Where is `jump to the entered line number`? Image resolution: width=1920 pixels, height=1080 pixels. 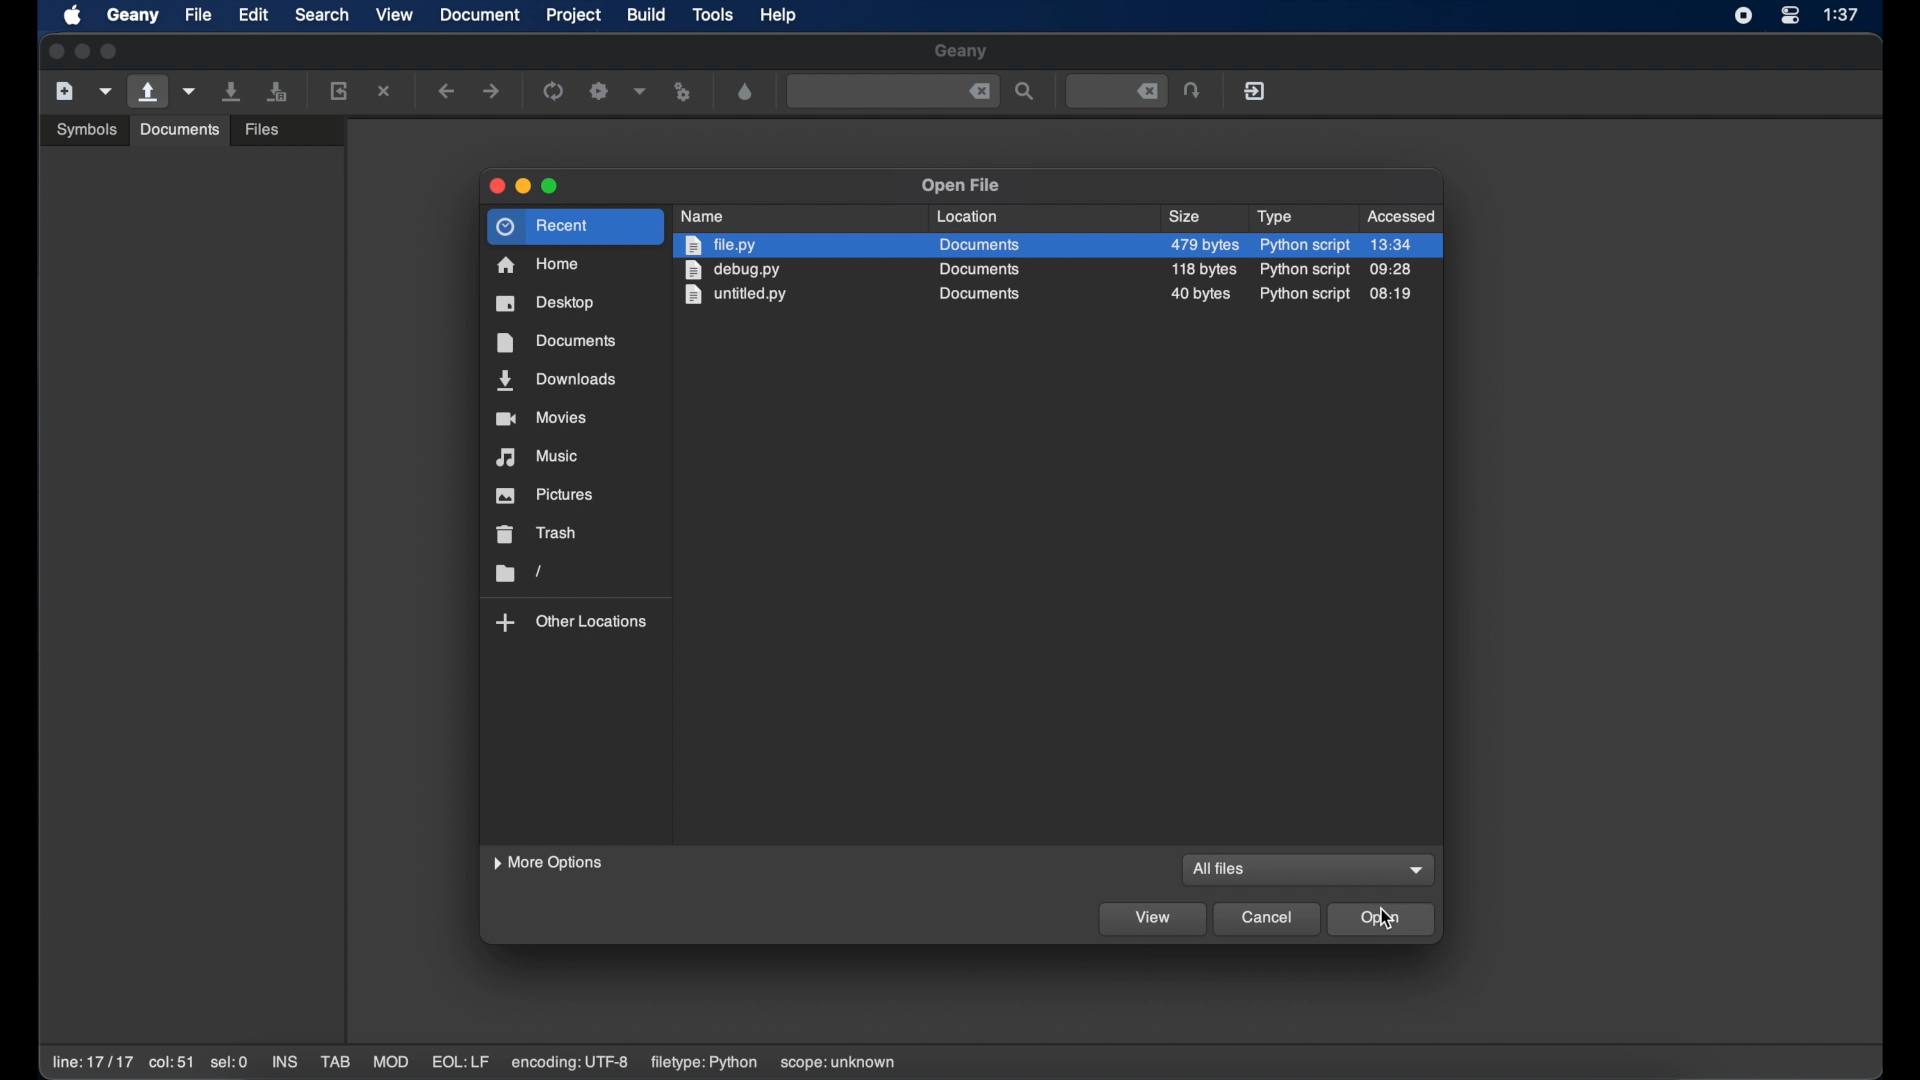
jump to the entered line number is located at coordinates (1115, 90).